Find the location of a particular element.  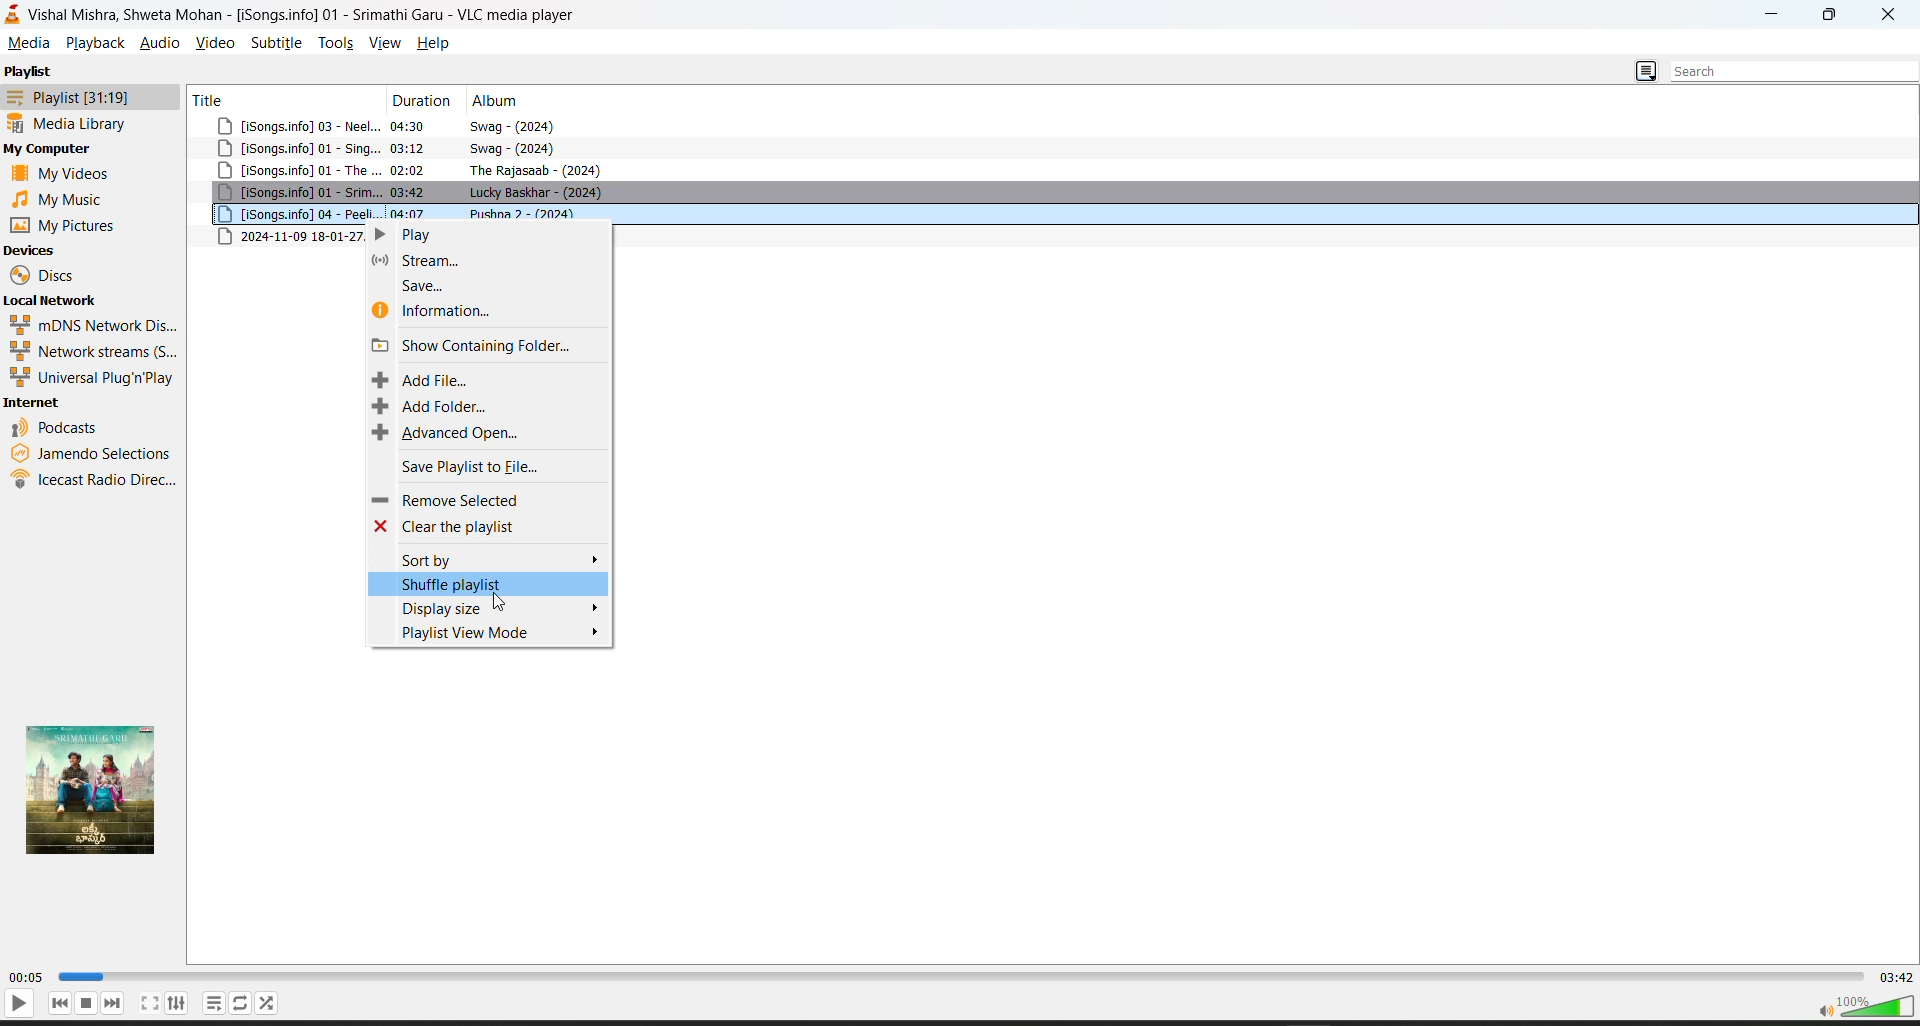

current track time is located at coordinates (25, 976).